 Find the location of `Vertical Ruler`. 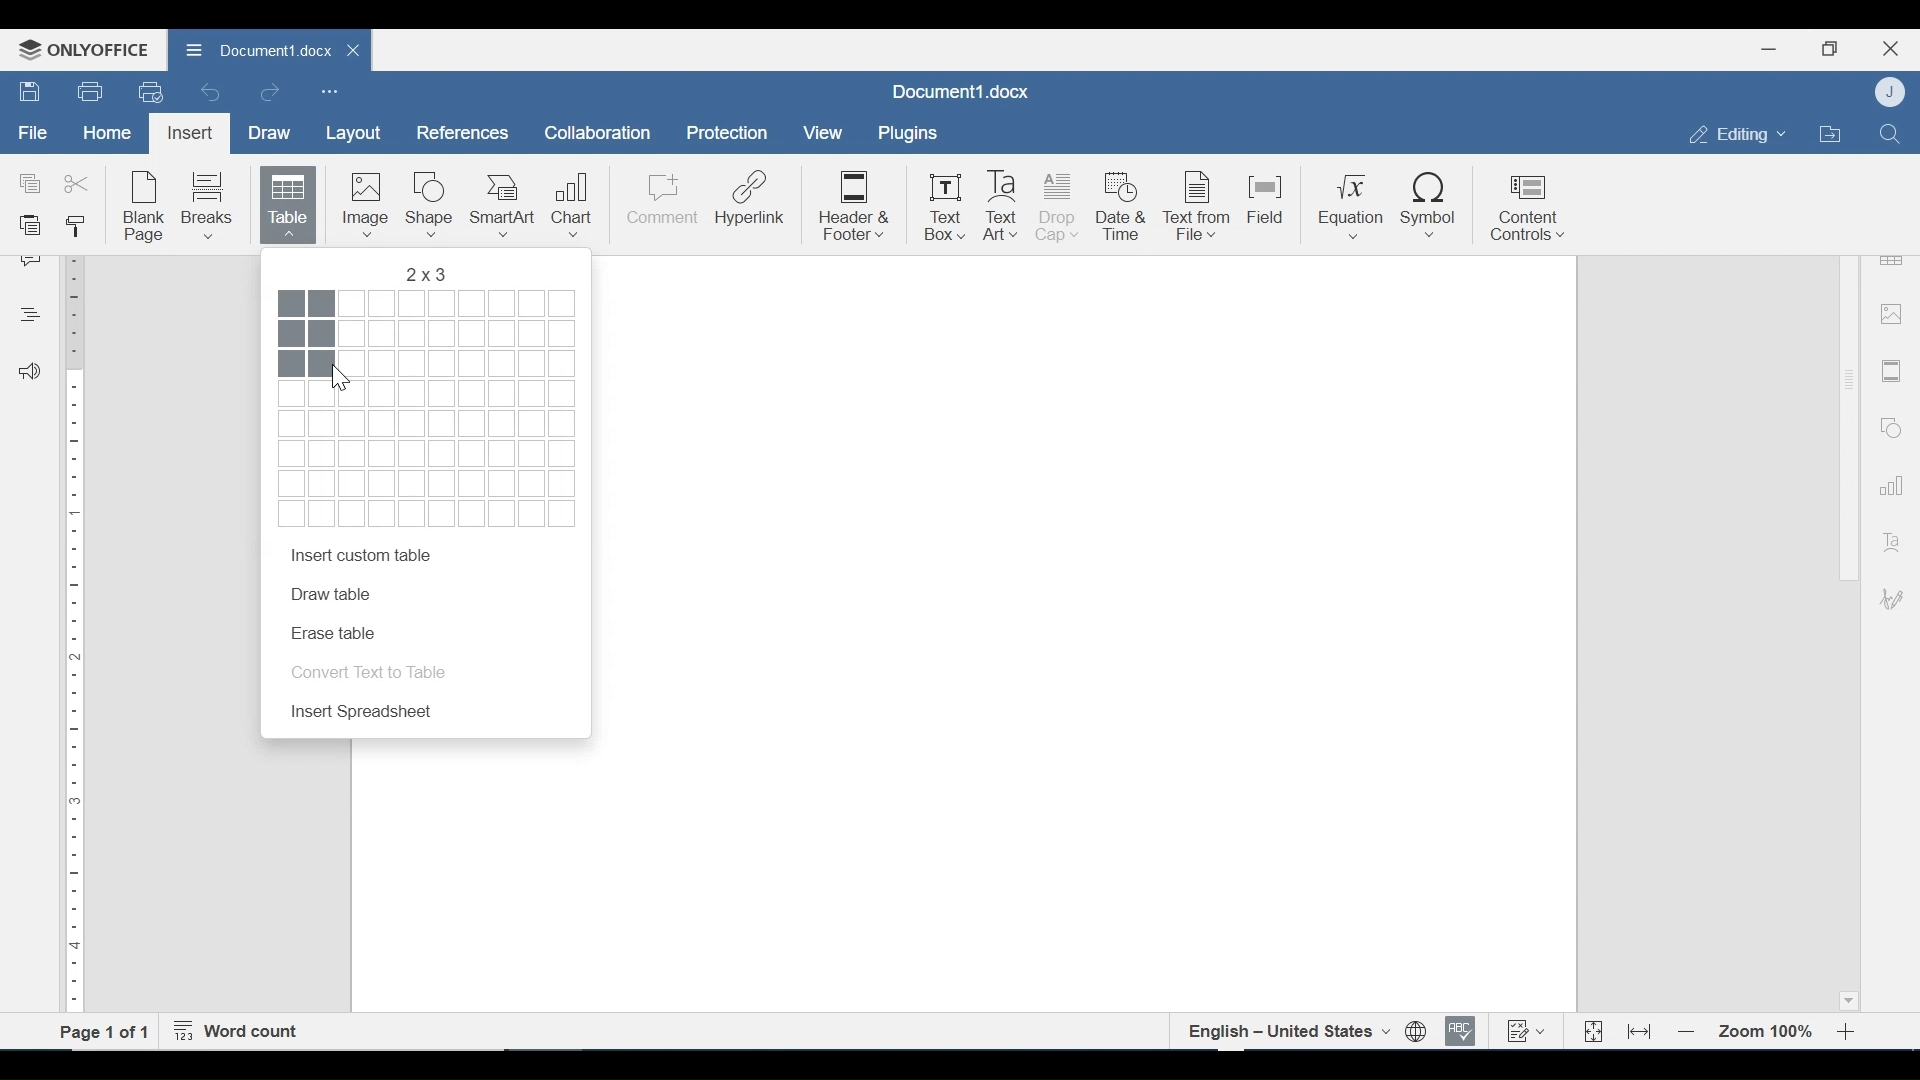

Vertical Ruler is located at coordinates (76, 634).